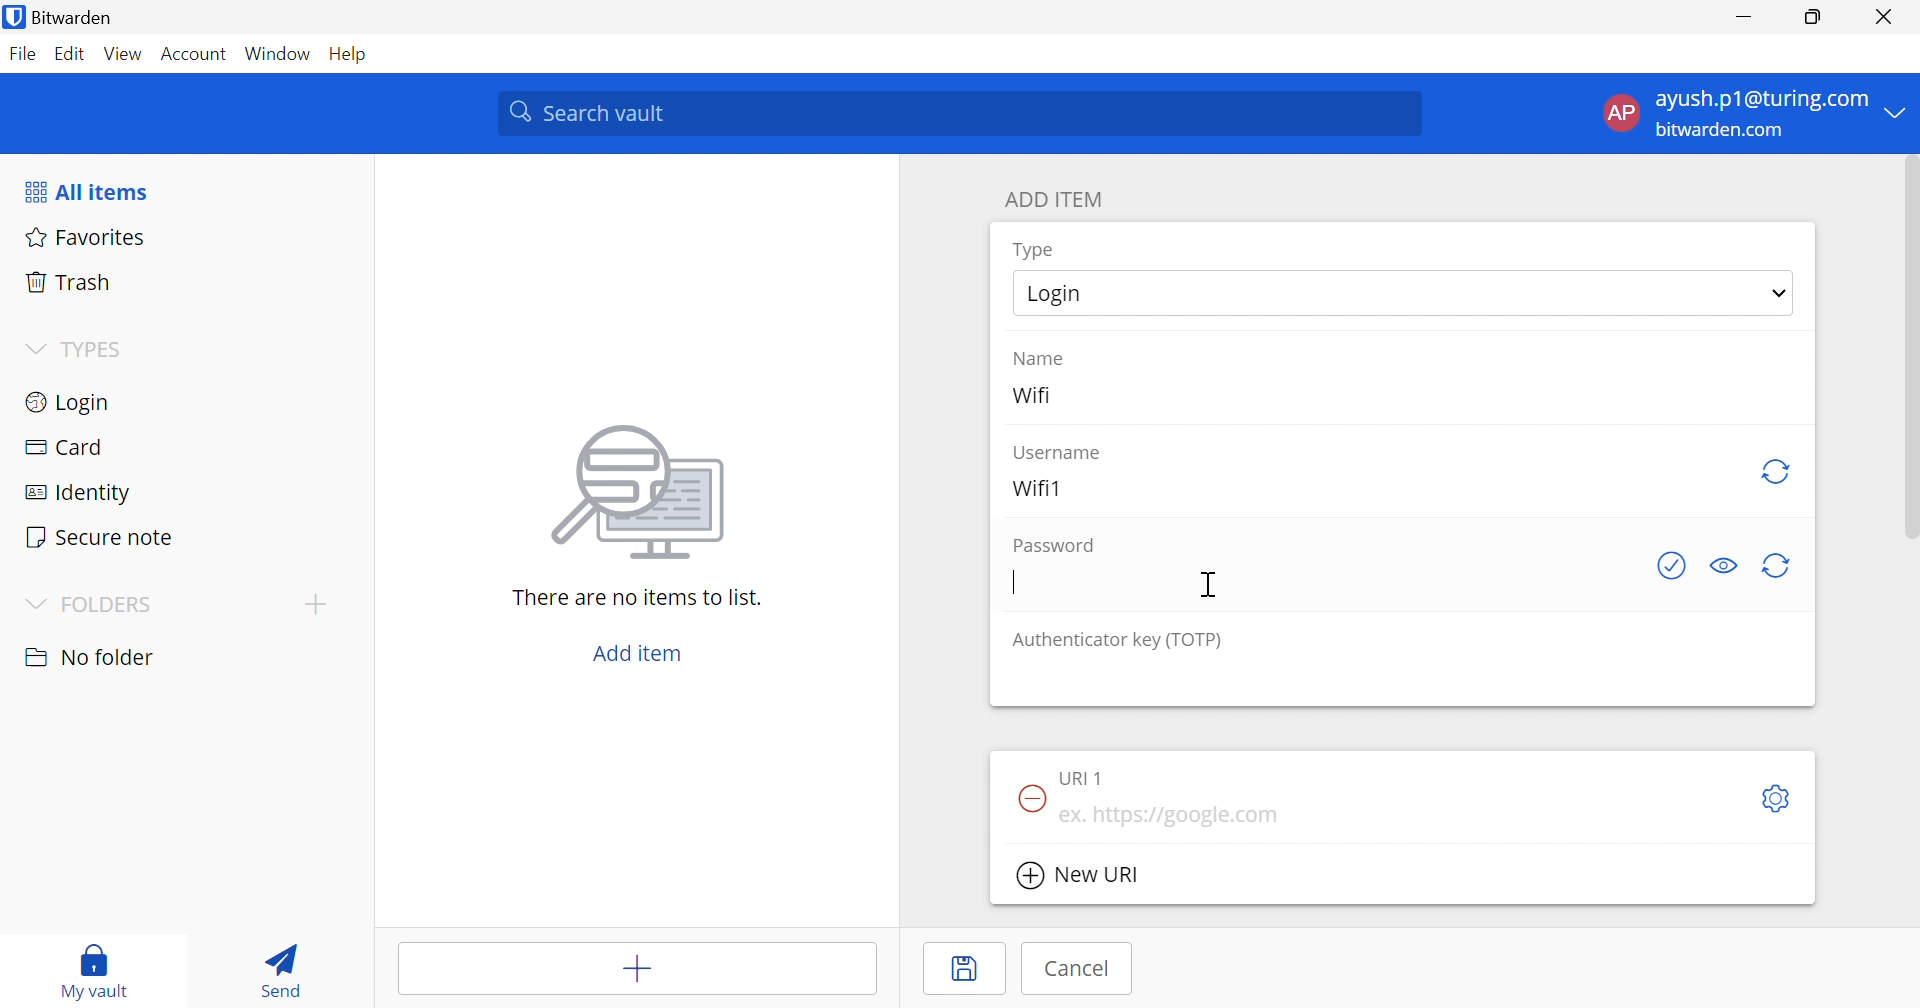  Describe the element at coordinates (63, 447) in the screenshot. I see `Card` at that location.